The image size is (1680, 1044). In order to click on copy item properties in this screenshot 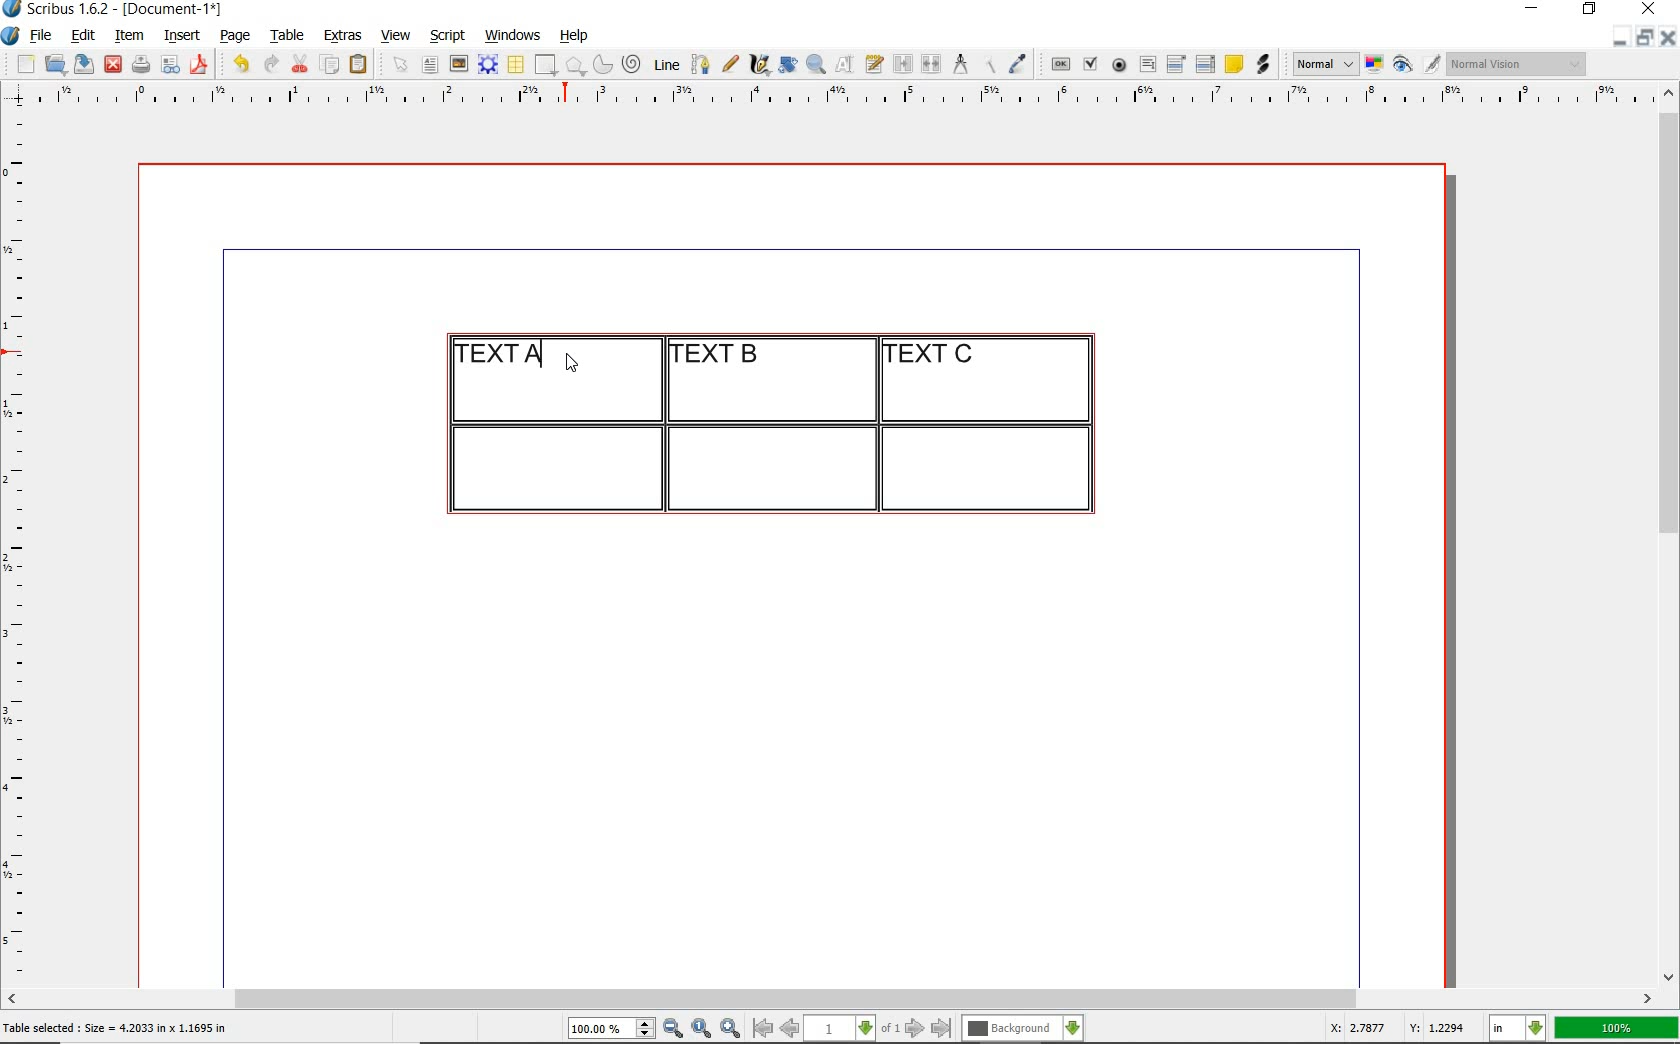, I will do `click(988, 64)`.